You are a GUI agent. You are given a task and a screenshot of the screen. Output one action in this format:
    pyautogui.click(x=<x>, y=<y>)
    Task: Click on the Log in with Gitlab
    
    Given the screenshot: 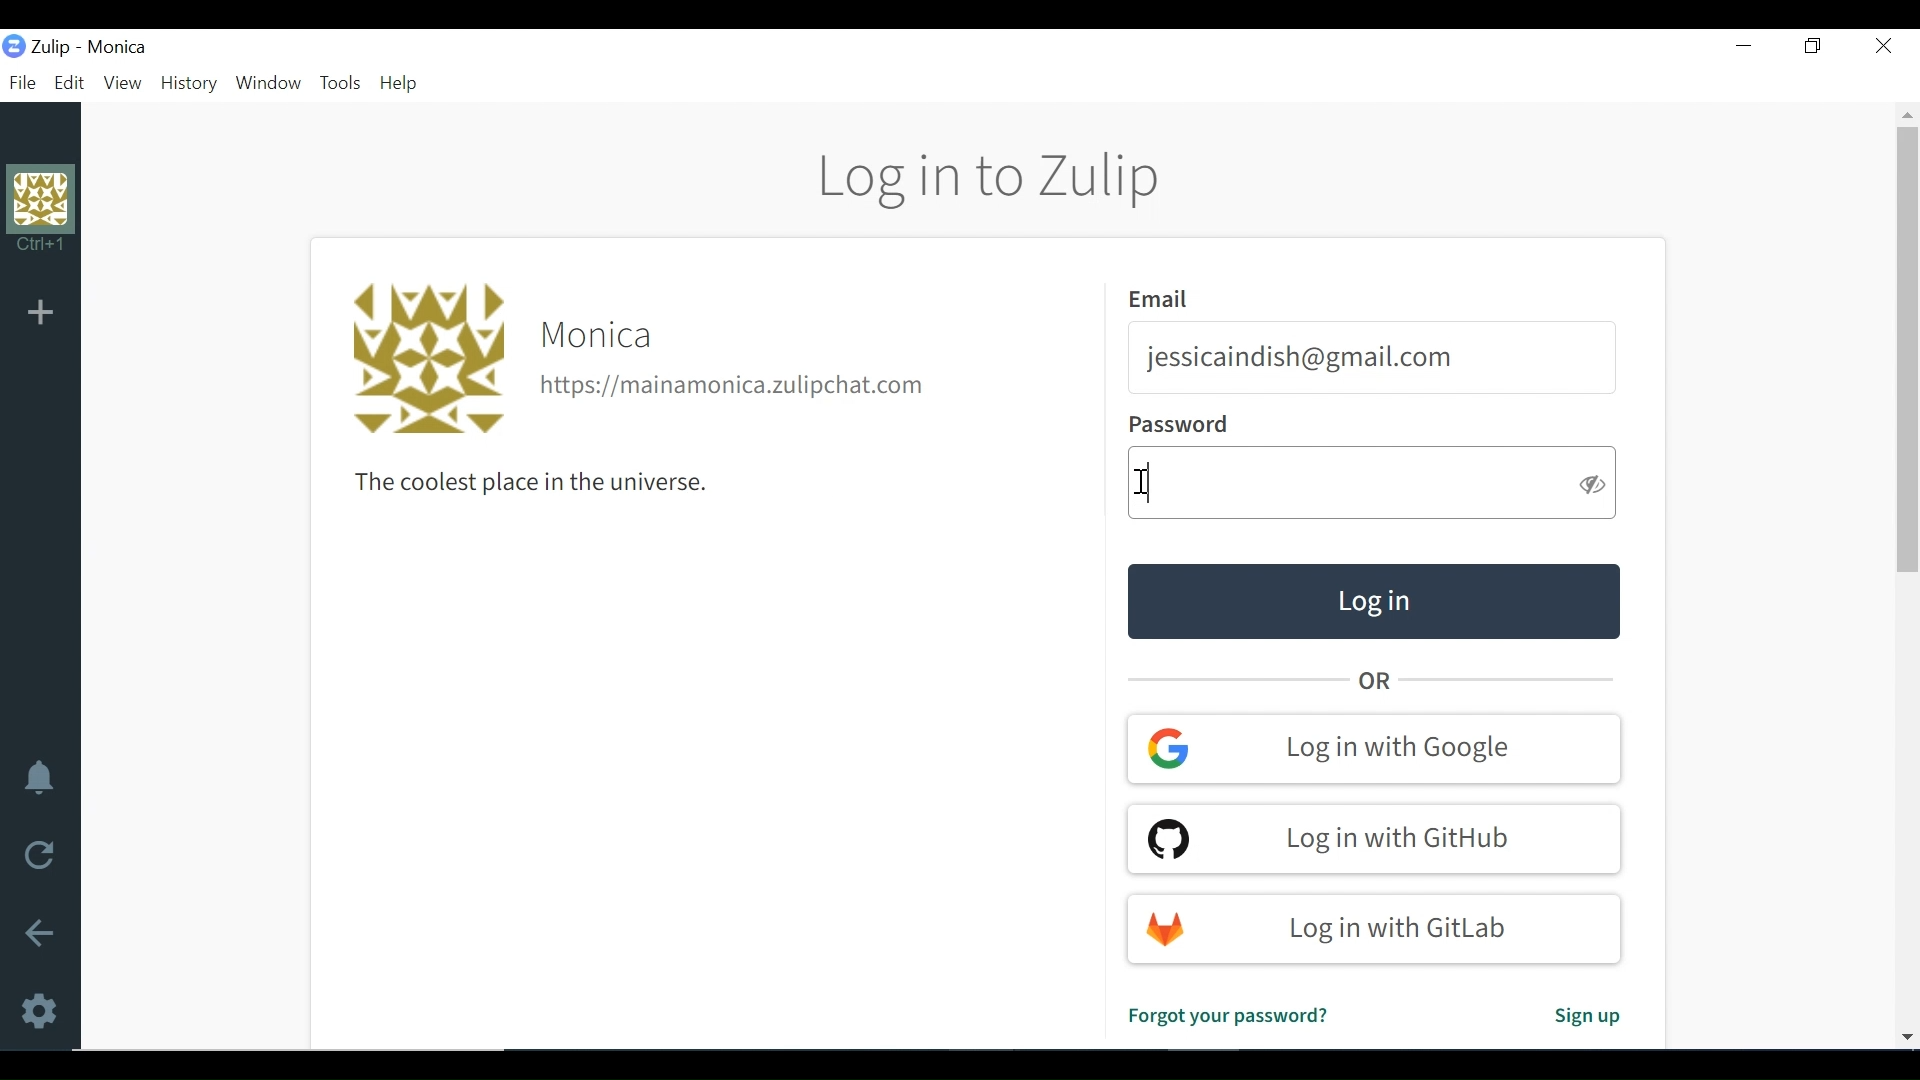 What is the action you would take?
    pyautogui.click(x=1377, y=929)
    